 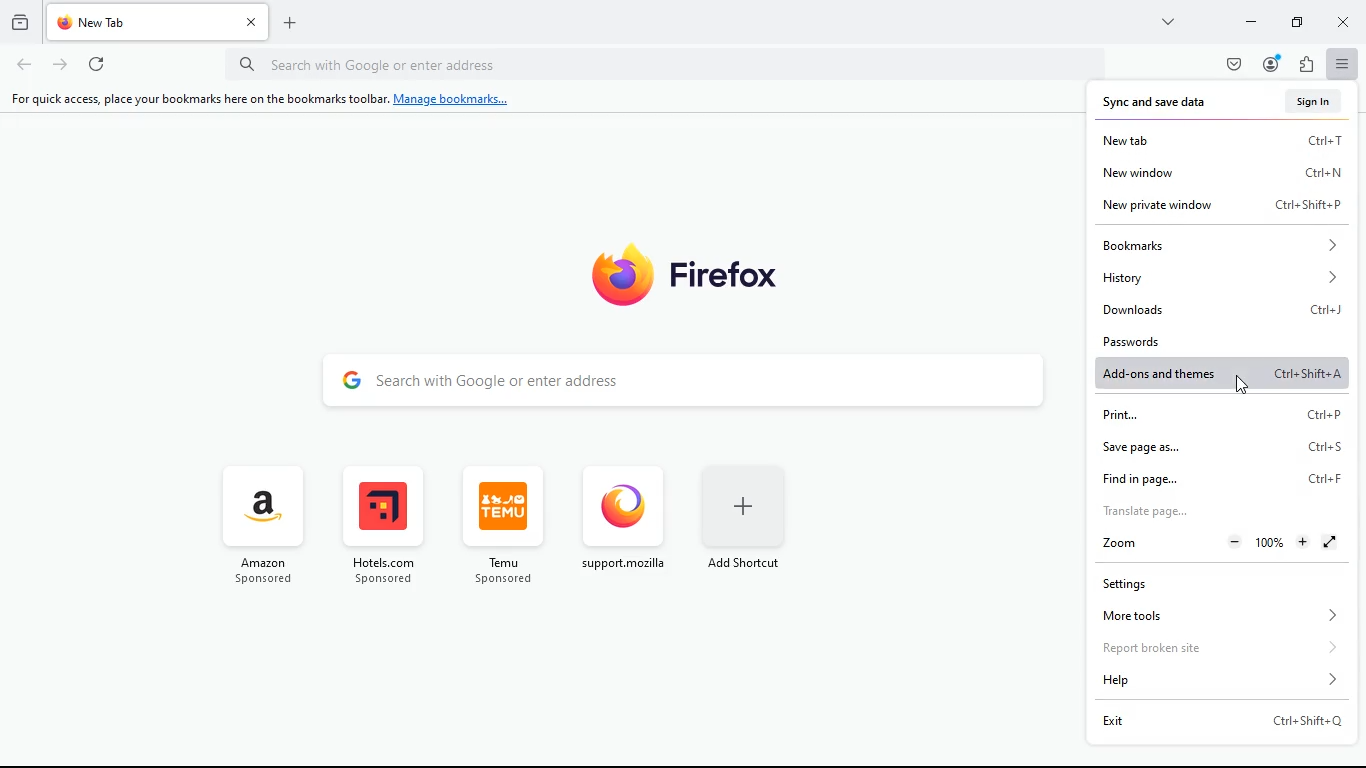 What do you see at coordinates (1306, 542) in the screenshot?
I see `zoom in` at bounding box center [1306, 542].